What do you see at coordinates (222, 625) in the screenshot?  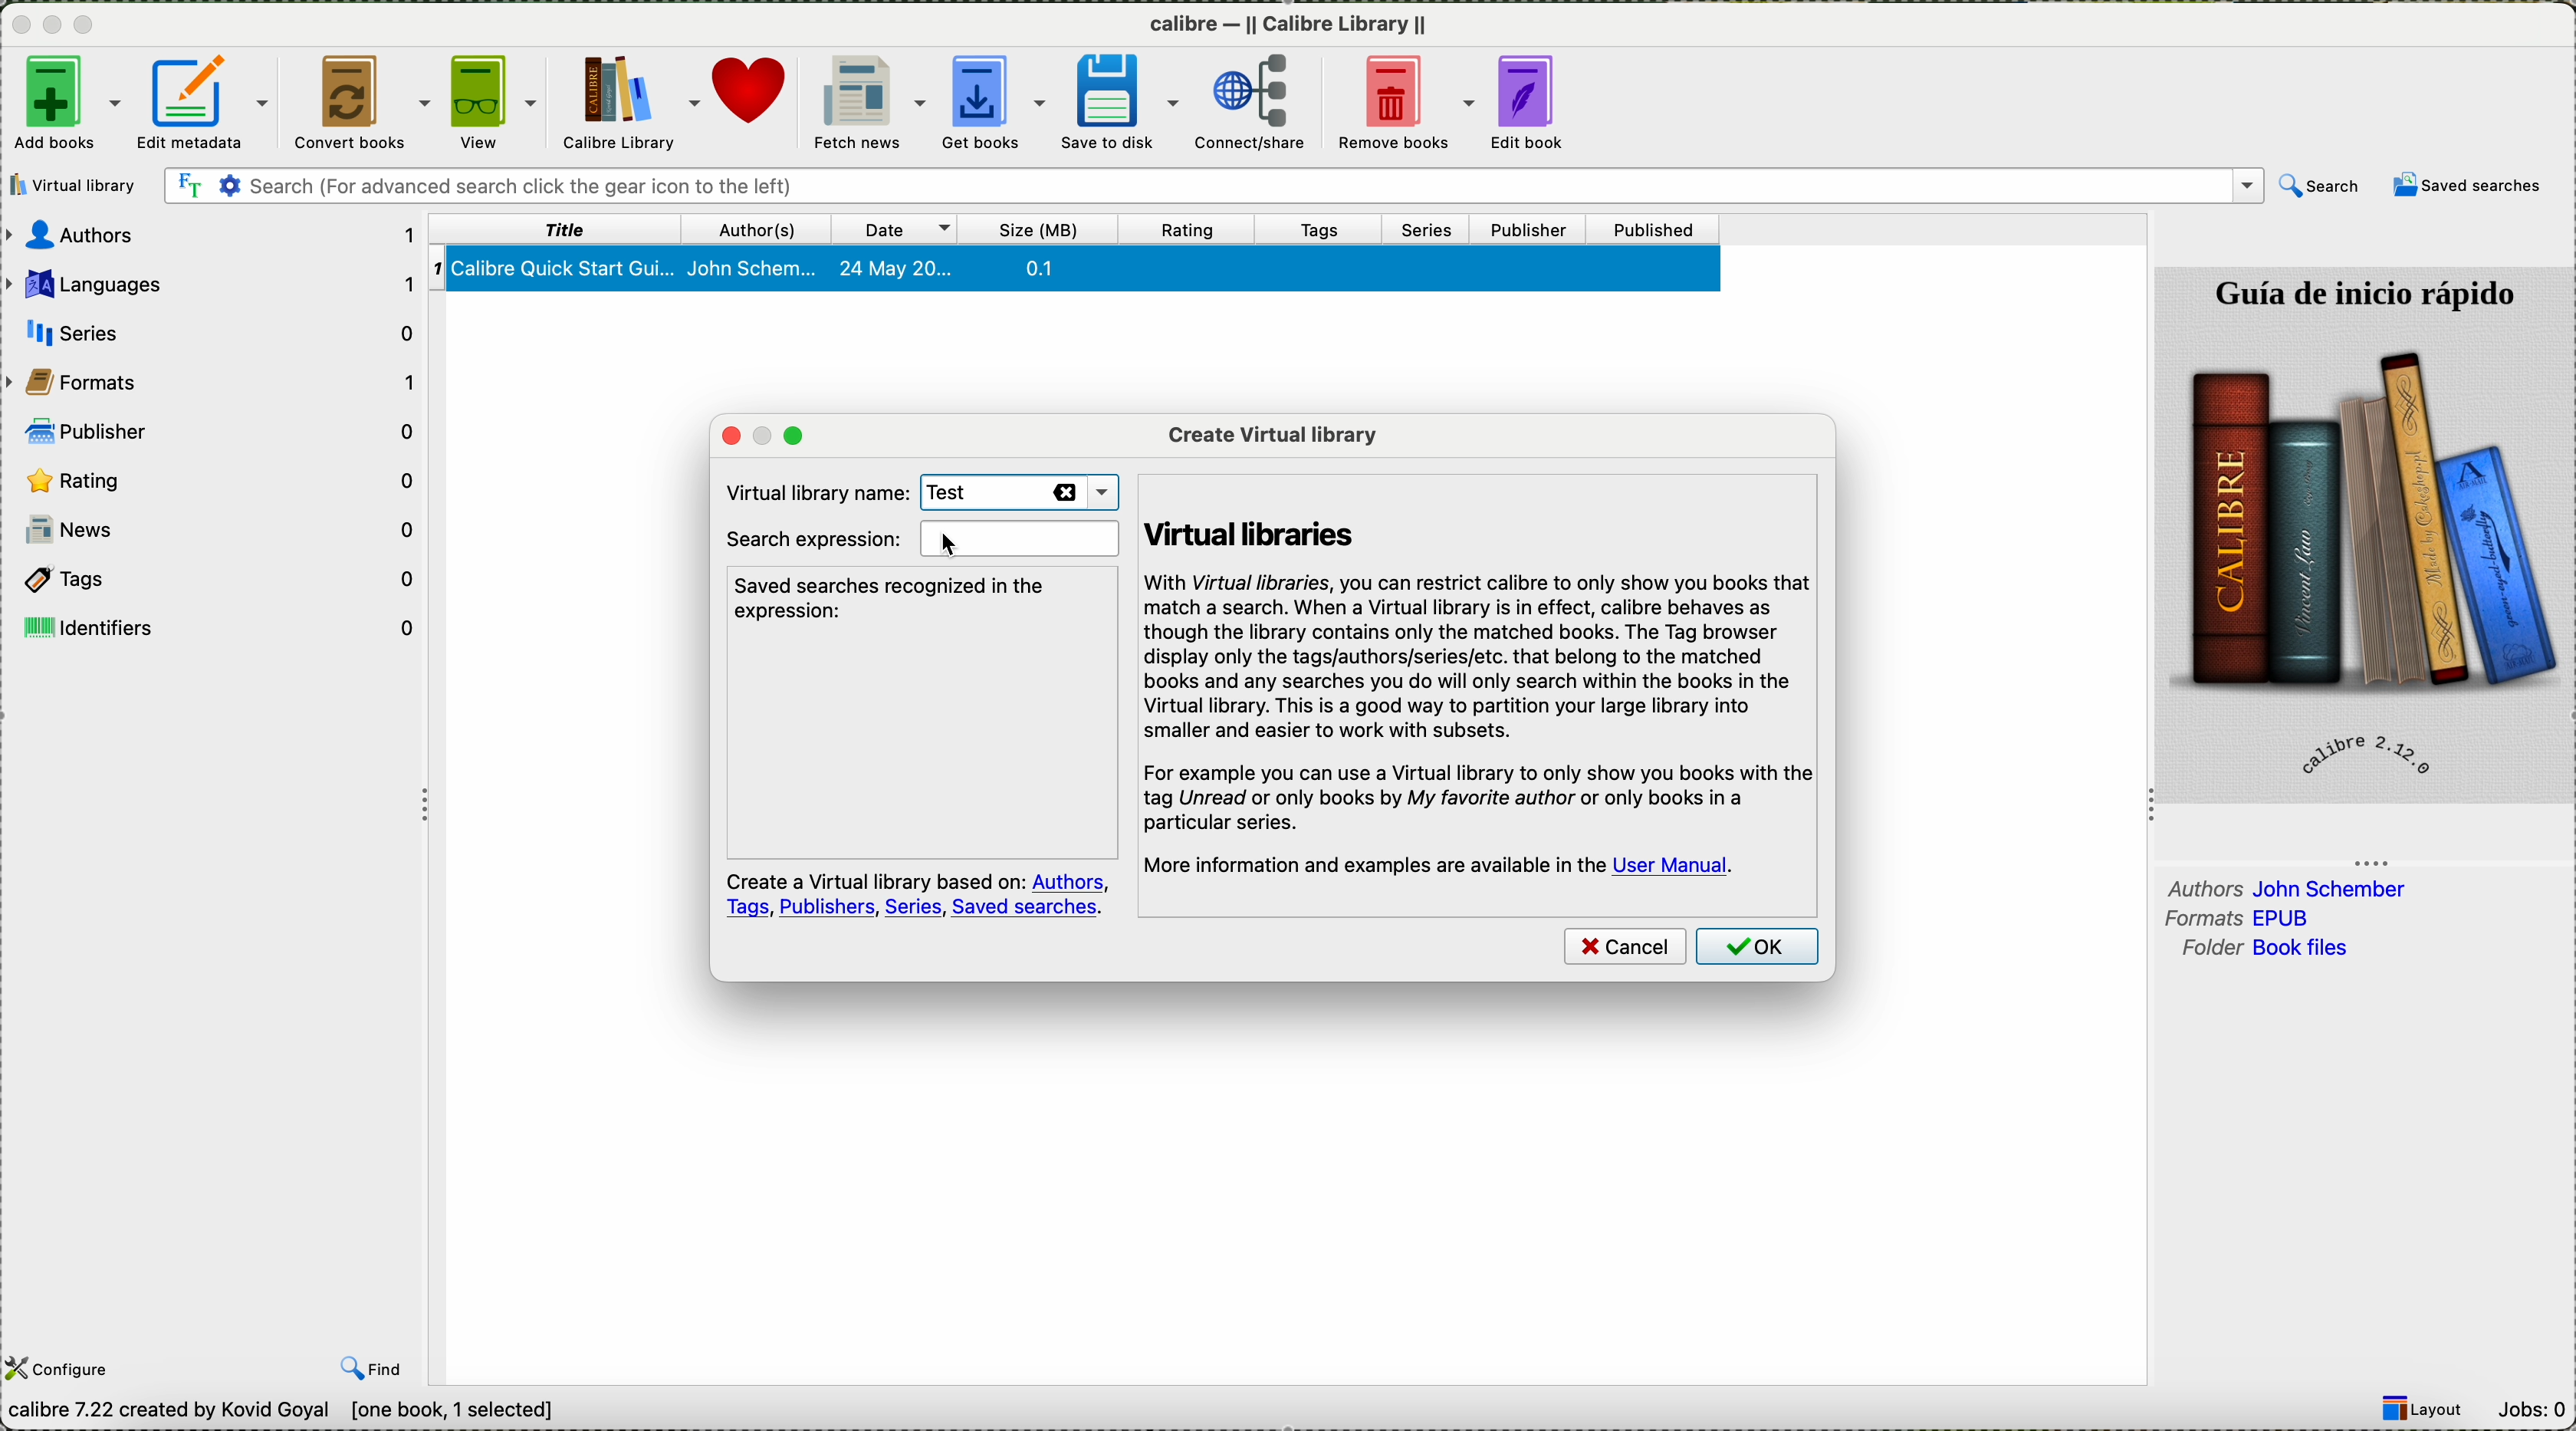 I see `identifiers` at bounding box center [222, 625].